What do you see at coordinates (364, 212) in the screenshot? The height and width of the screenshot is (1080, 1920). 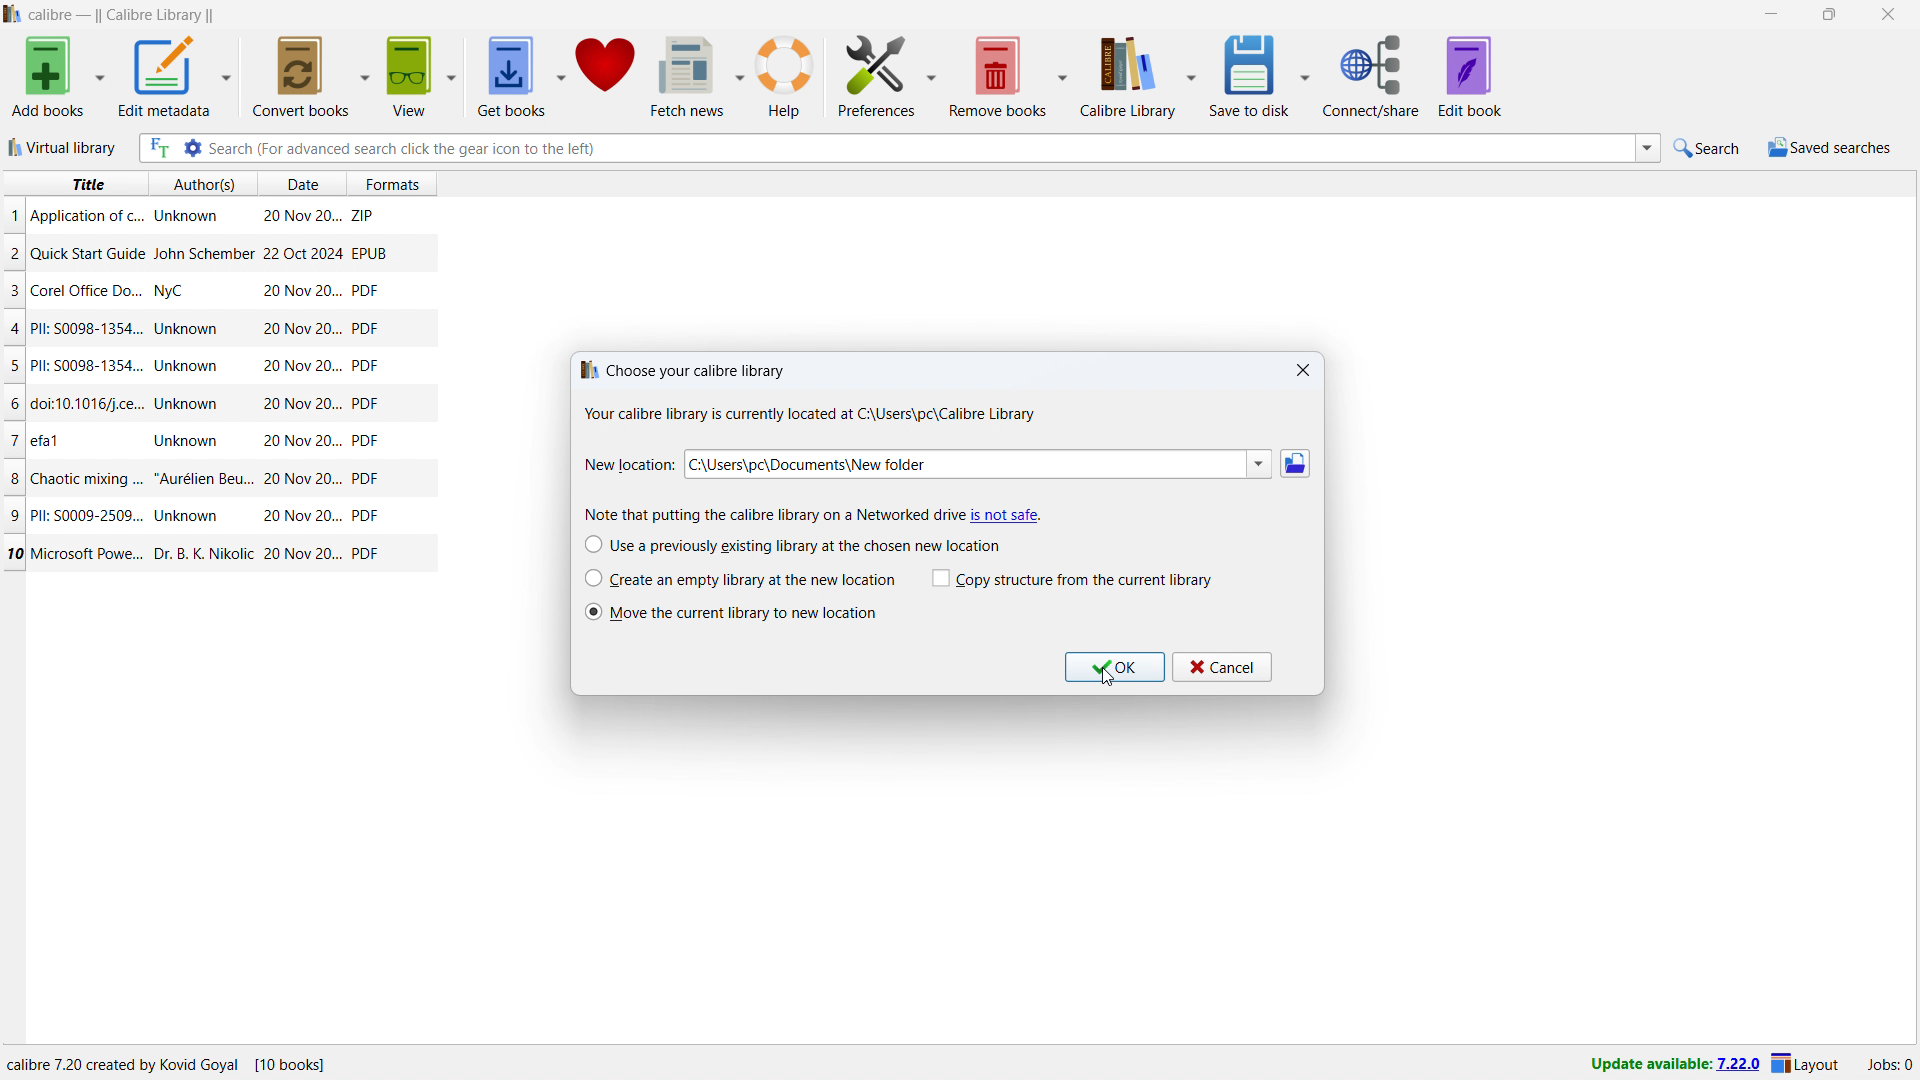 I see `ZIP` at bounding box center [364, 212].